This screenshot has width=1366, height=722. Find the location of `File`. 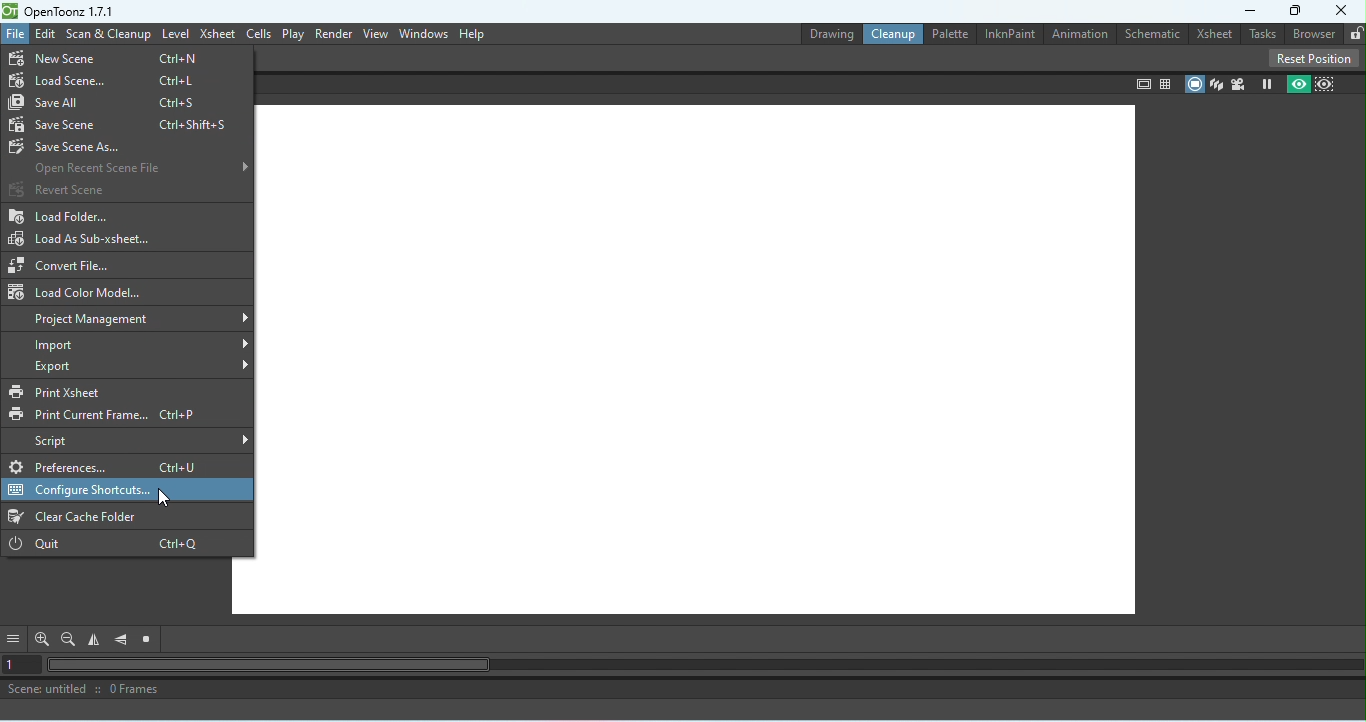

File is located at coordinates (16, 33).